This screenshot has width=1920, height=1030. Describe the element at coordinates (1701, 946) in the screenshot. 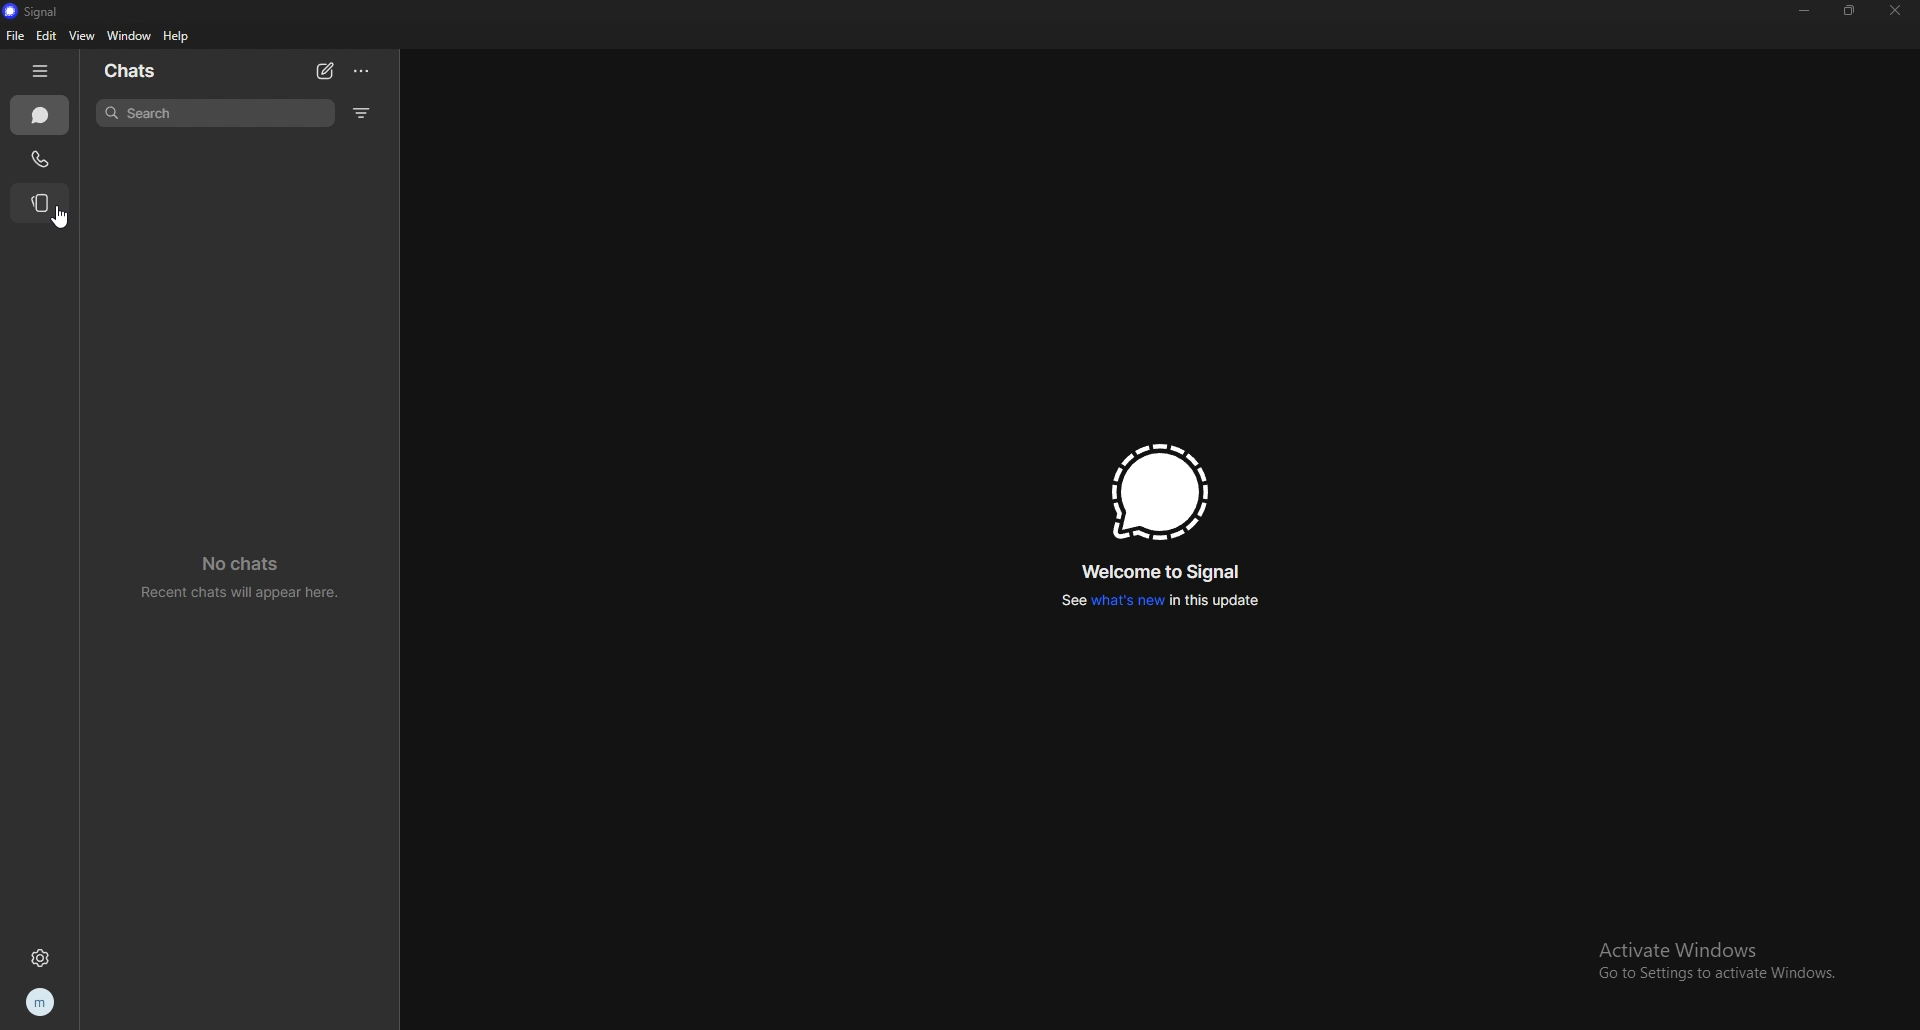

I see `Activate Windows` at that location.